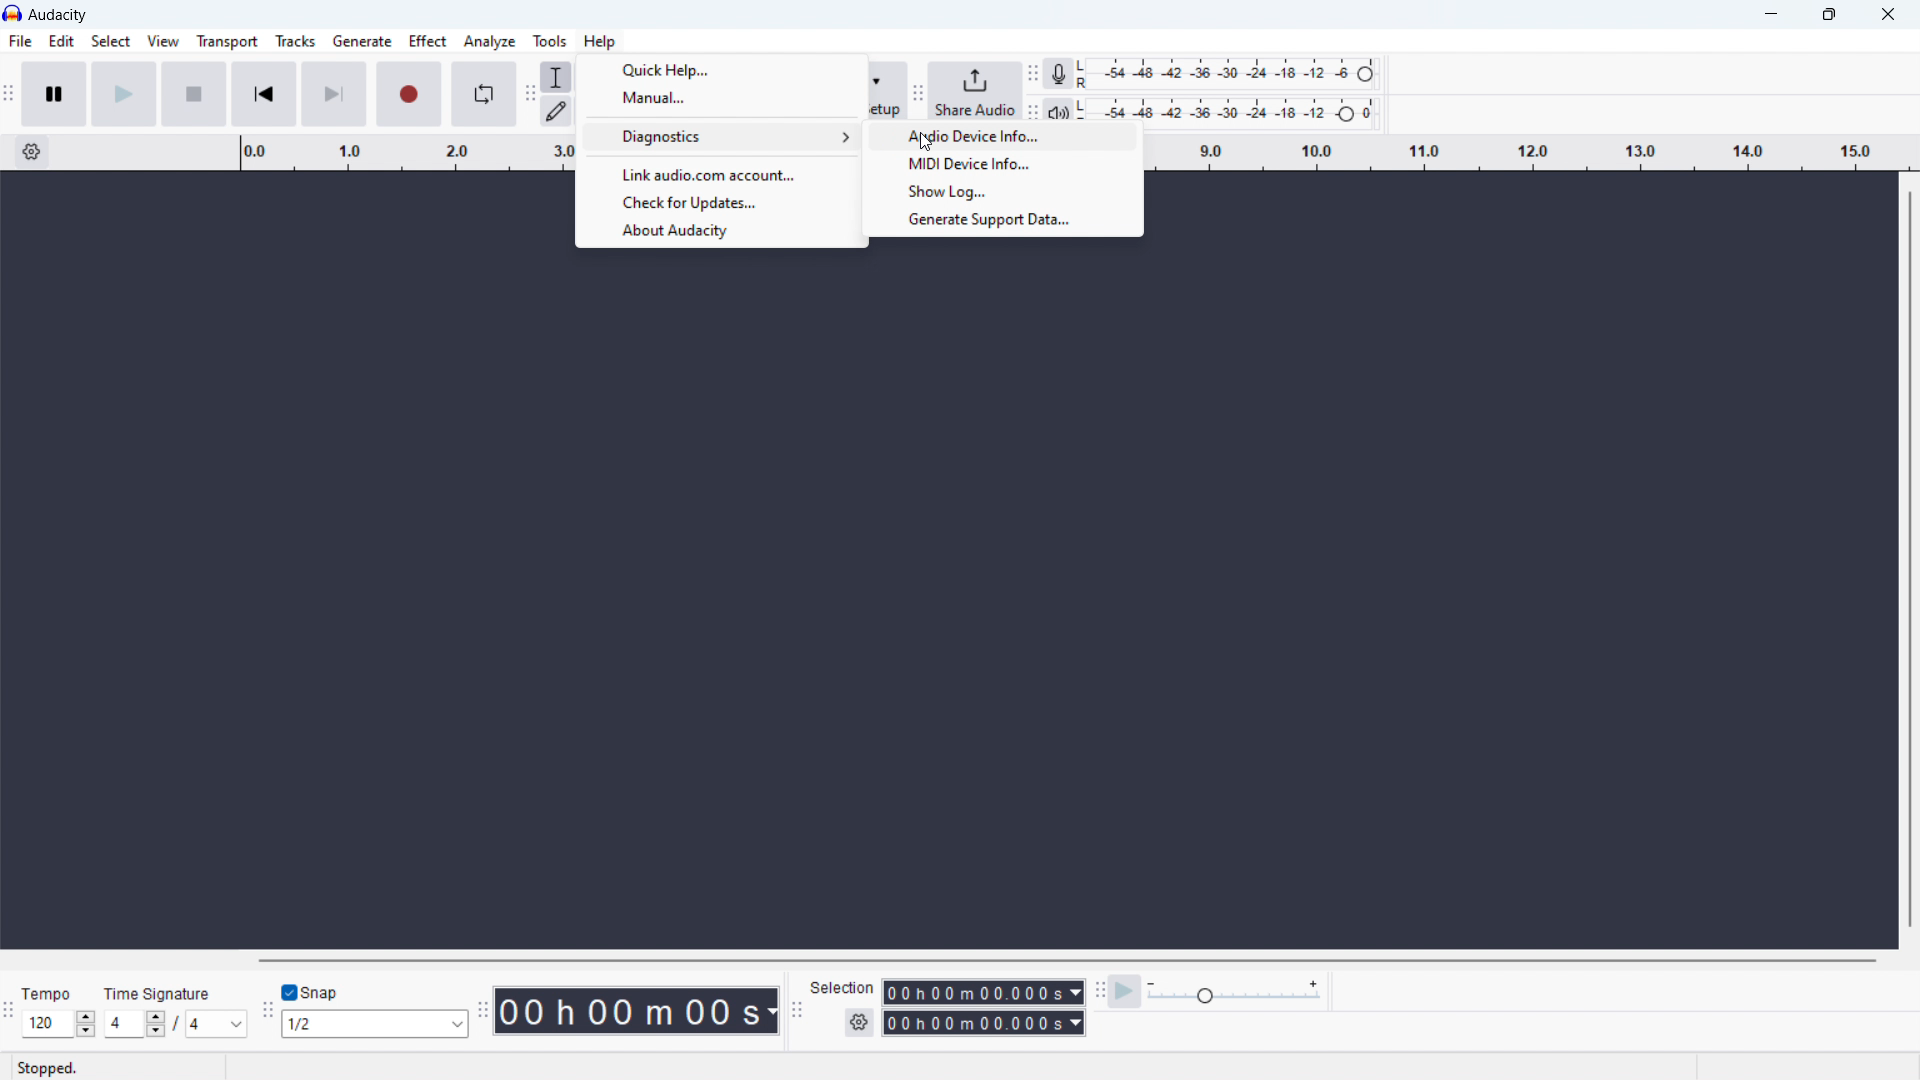 This screenshot has width=1920, height=1080. What do you see at coordinates (483, 1012) in the screenshot?
I see `time toolbar` at bounding box center [483, 1012].